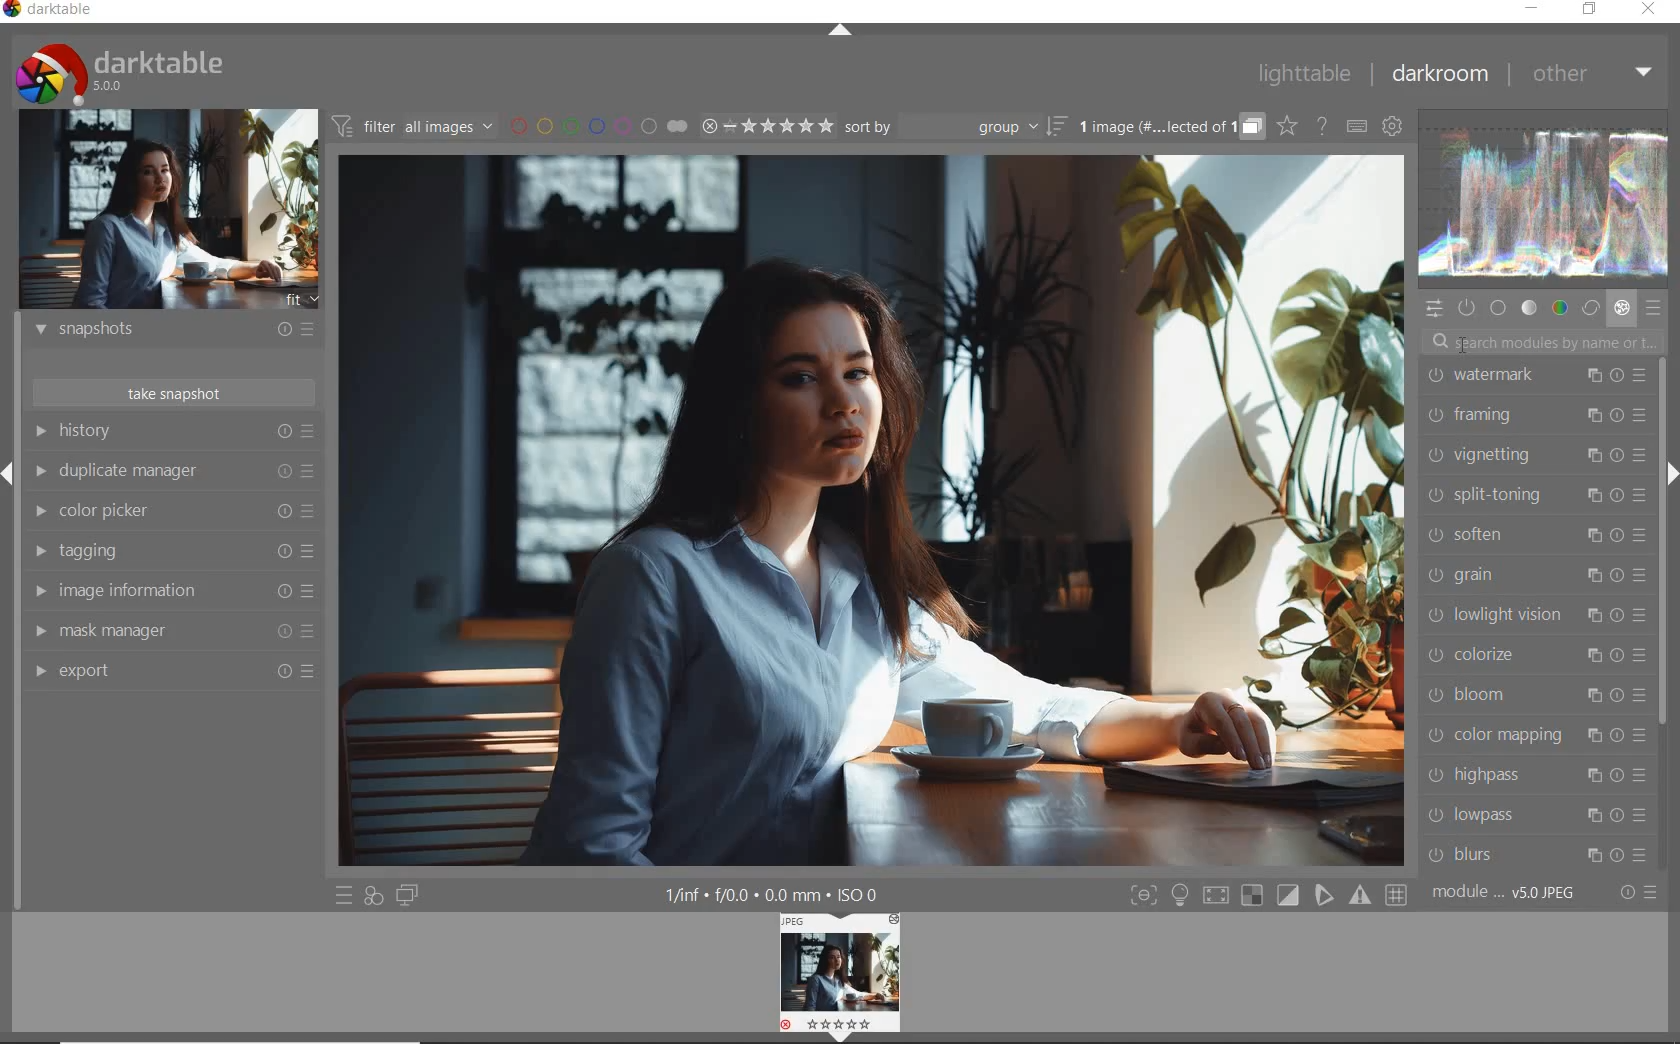 Image resolution: width=1680 pixels, height=1044 pixels. I want to click on base, so click(1499, 308).